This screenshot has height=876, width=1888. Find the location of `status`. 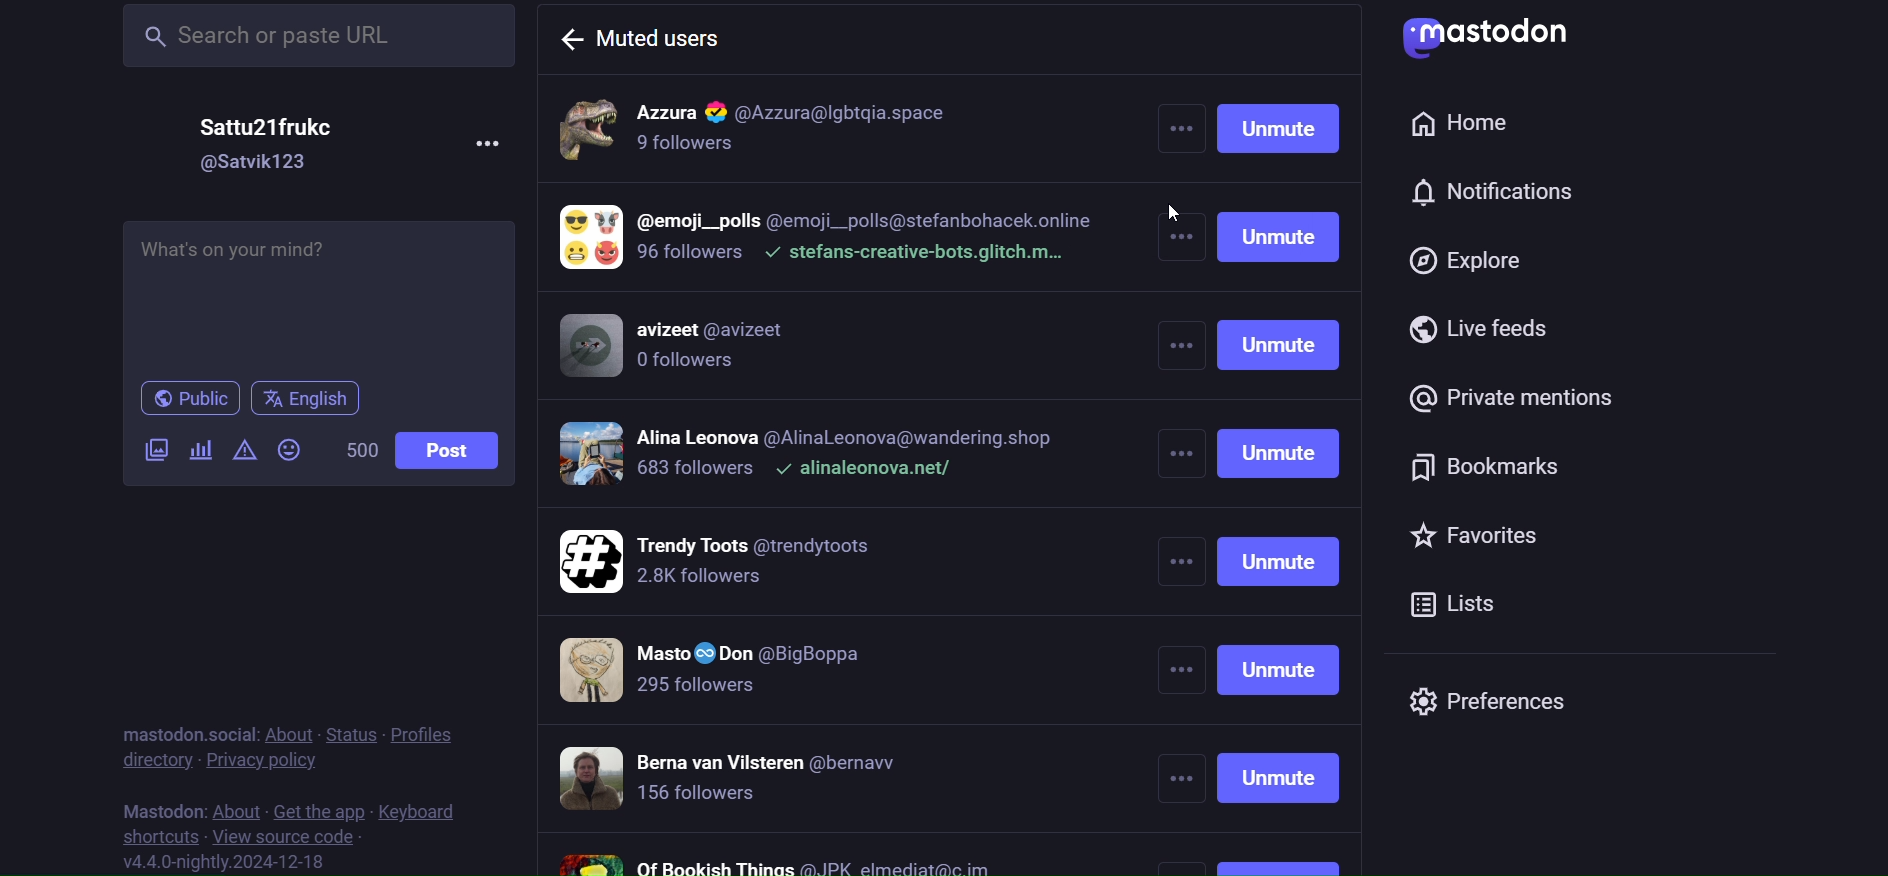

status is located at coordinates (349, 734).